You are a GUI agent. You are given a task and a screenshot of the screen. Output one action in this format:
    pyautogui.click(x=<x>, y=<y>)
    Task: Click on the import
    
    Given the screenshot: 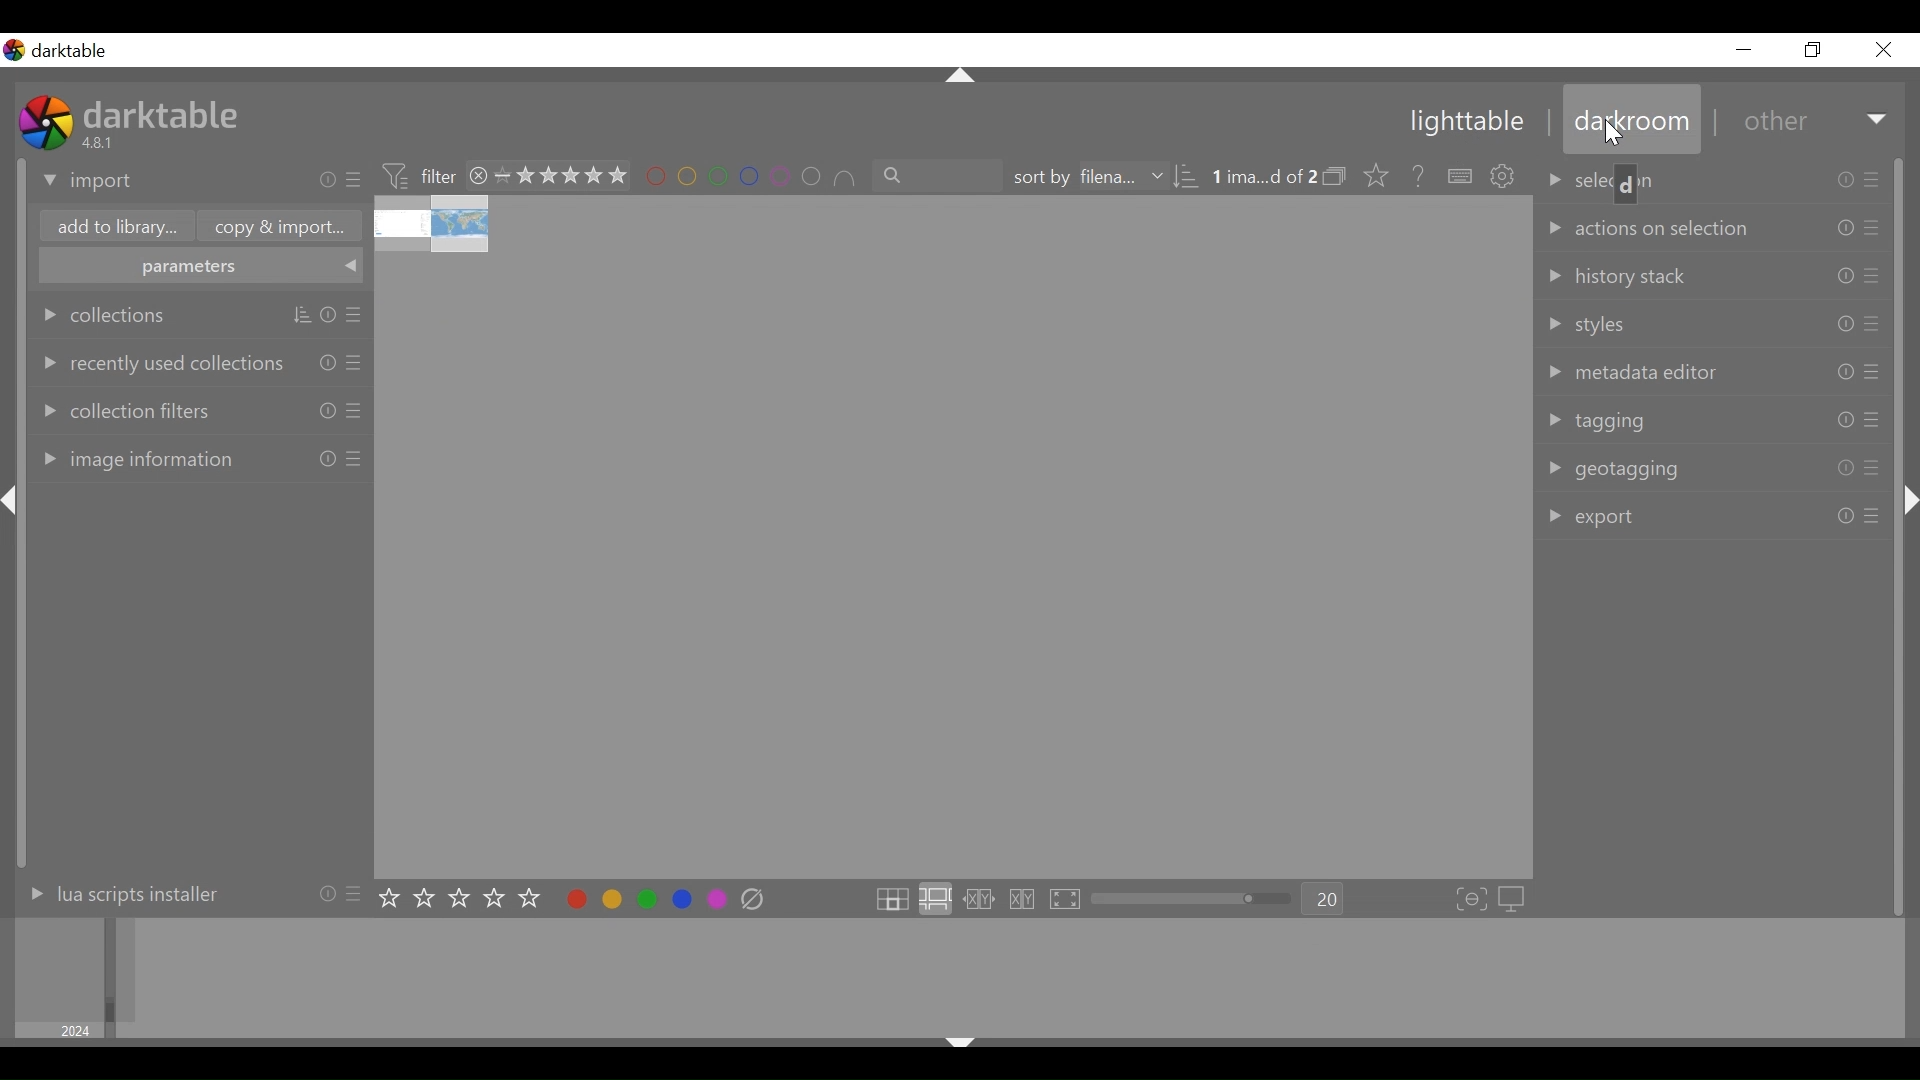 What is the action you would take?
    pyautogui.click(x=196, y=181)
    